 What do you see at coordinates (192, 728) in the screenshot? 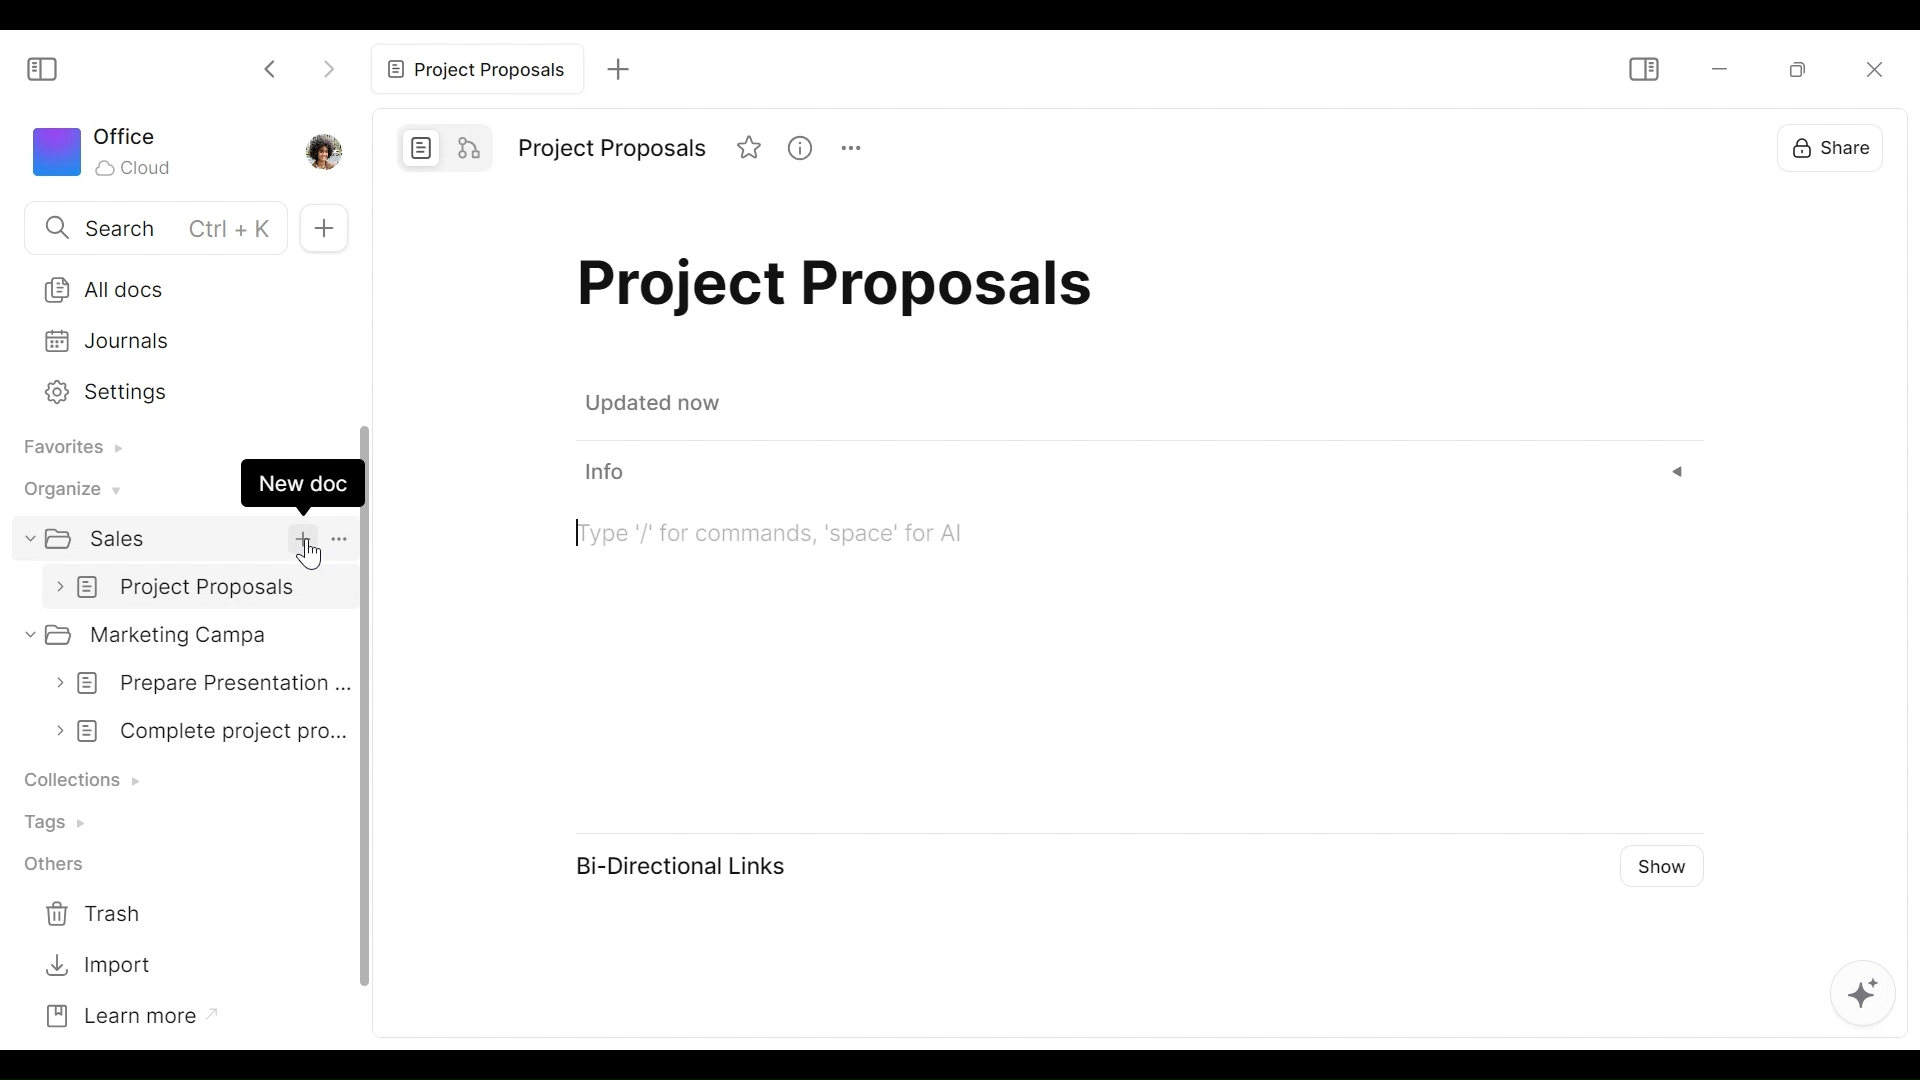
I see `complete project` at bounding box center [192, 728].